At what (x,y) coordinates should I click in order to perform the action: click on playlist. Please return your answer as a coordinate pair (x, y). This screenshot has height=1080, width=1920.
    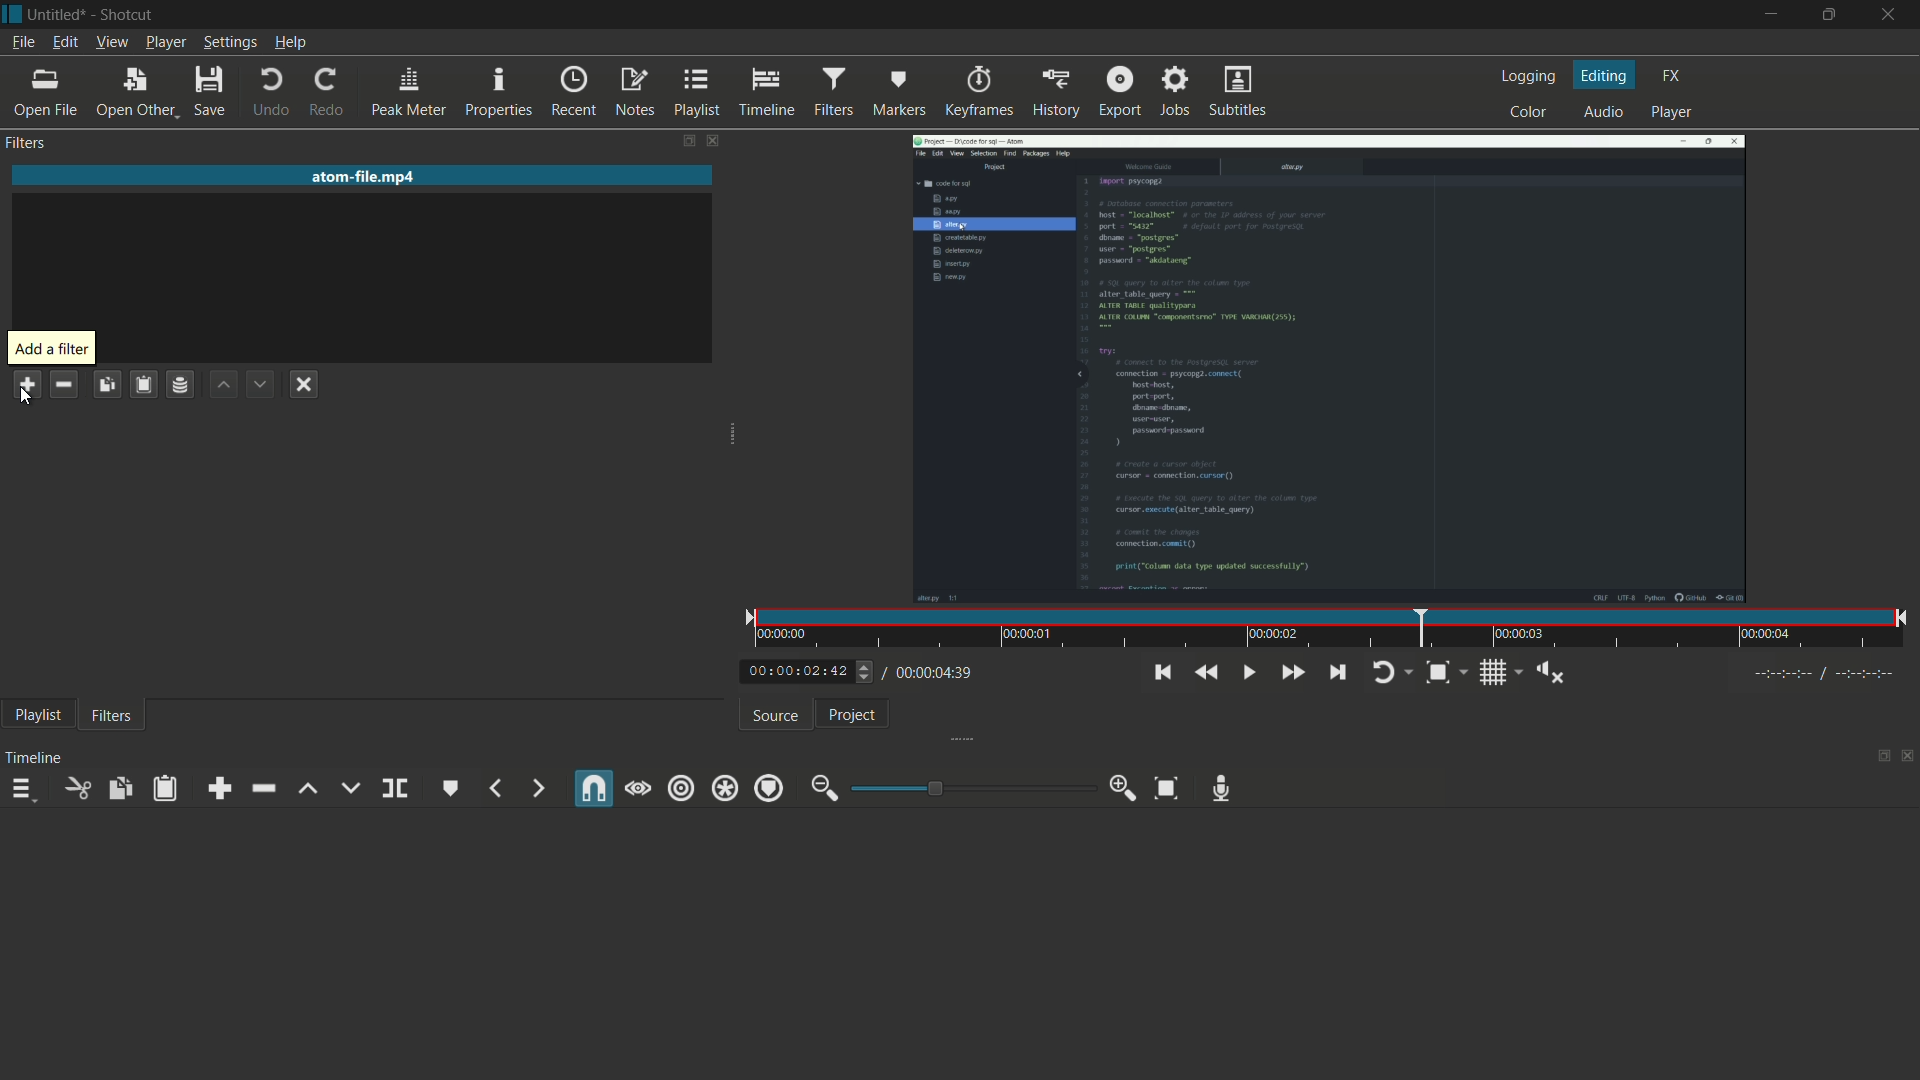
    Looking at the image, I should click on (38, 714).